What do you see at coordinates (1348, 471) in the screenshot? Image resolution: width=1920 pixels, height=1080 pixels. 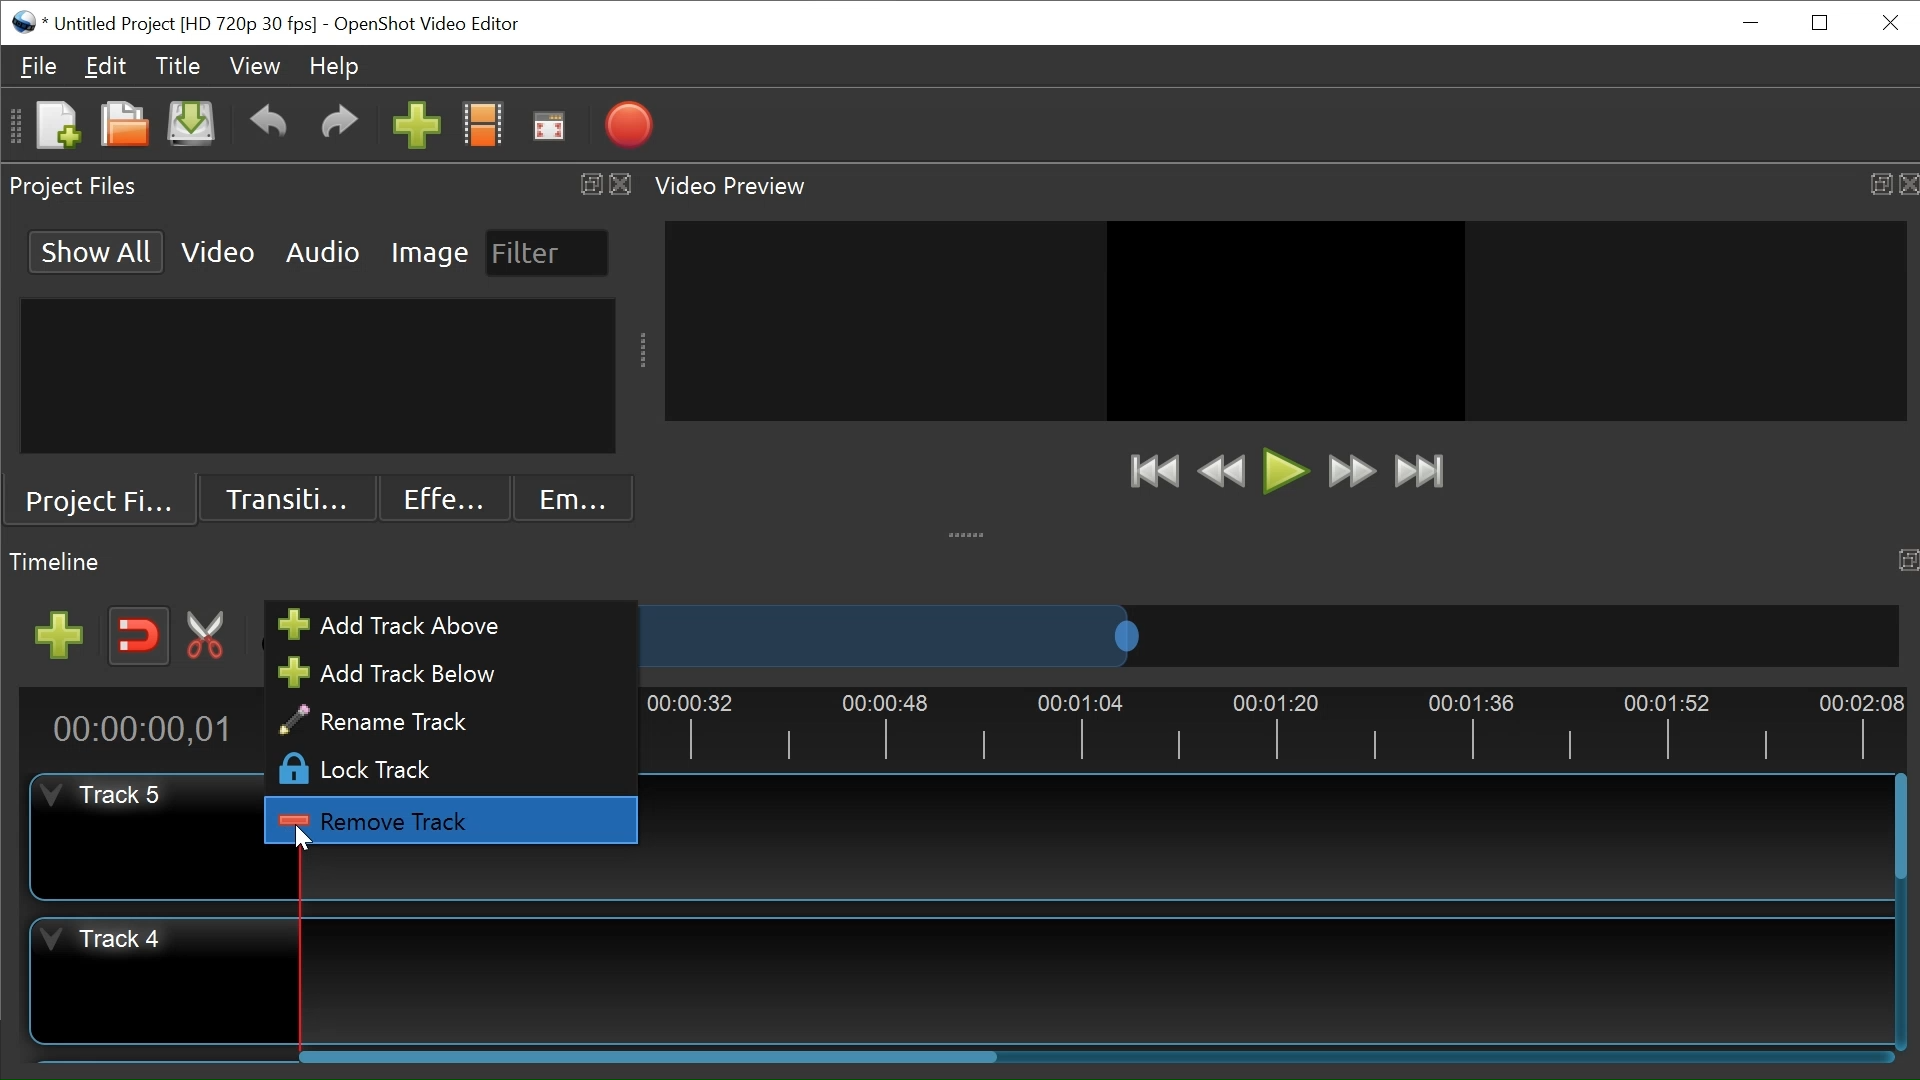 I see `Fast Forward` at bounding box center [1348, 471].